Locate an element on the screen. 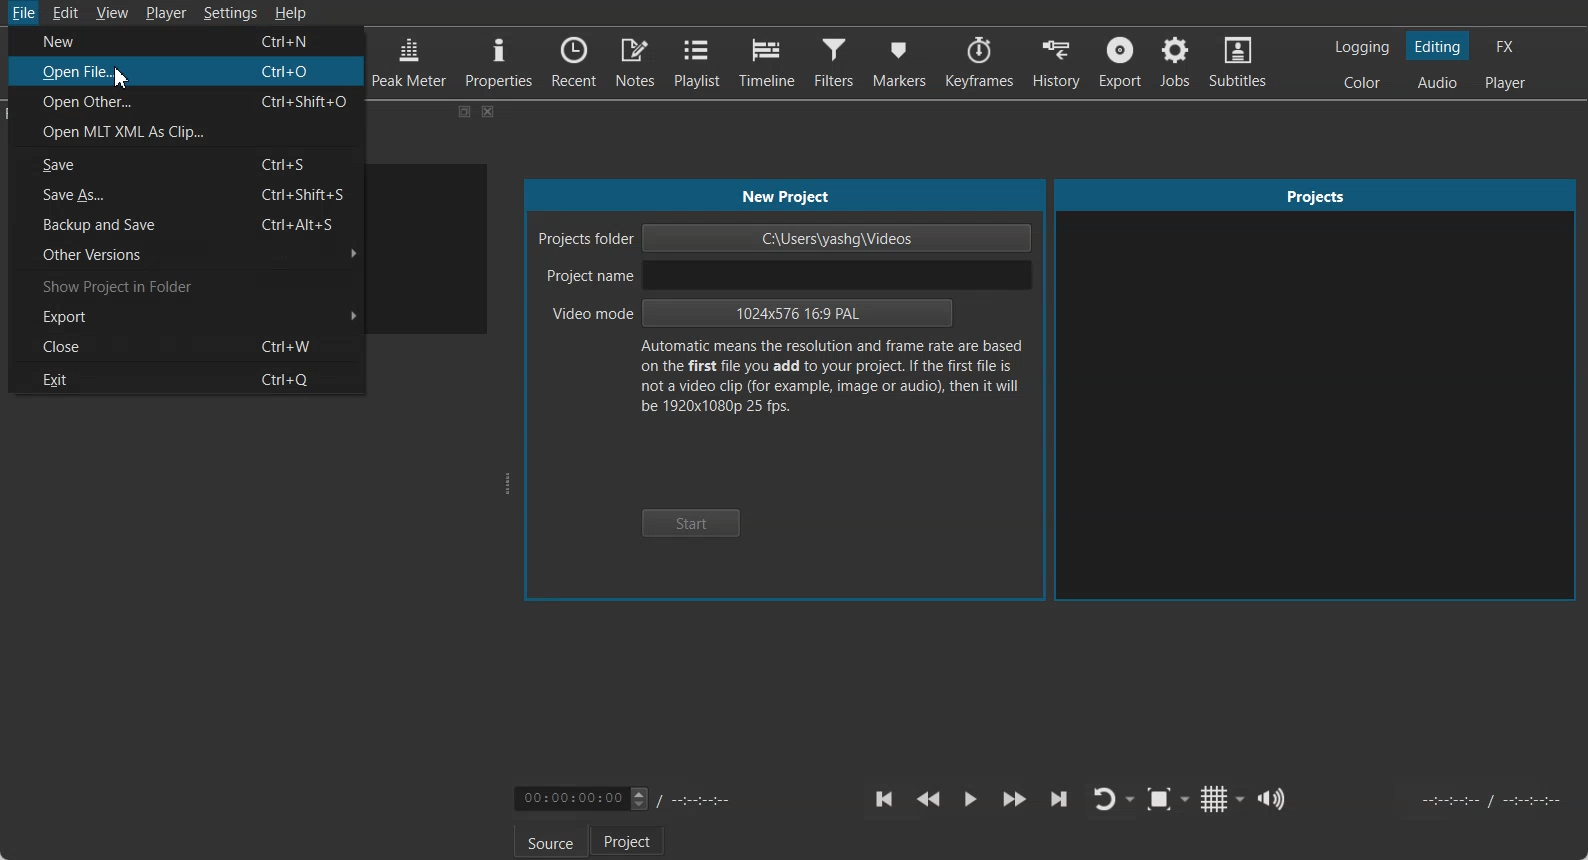 The width and height of the screenshot is (1588, 860). Close is located at coordinates (186, 347).